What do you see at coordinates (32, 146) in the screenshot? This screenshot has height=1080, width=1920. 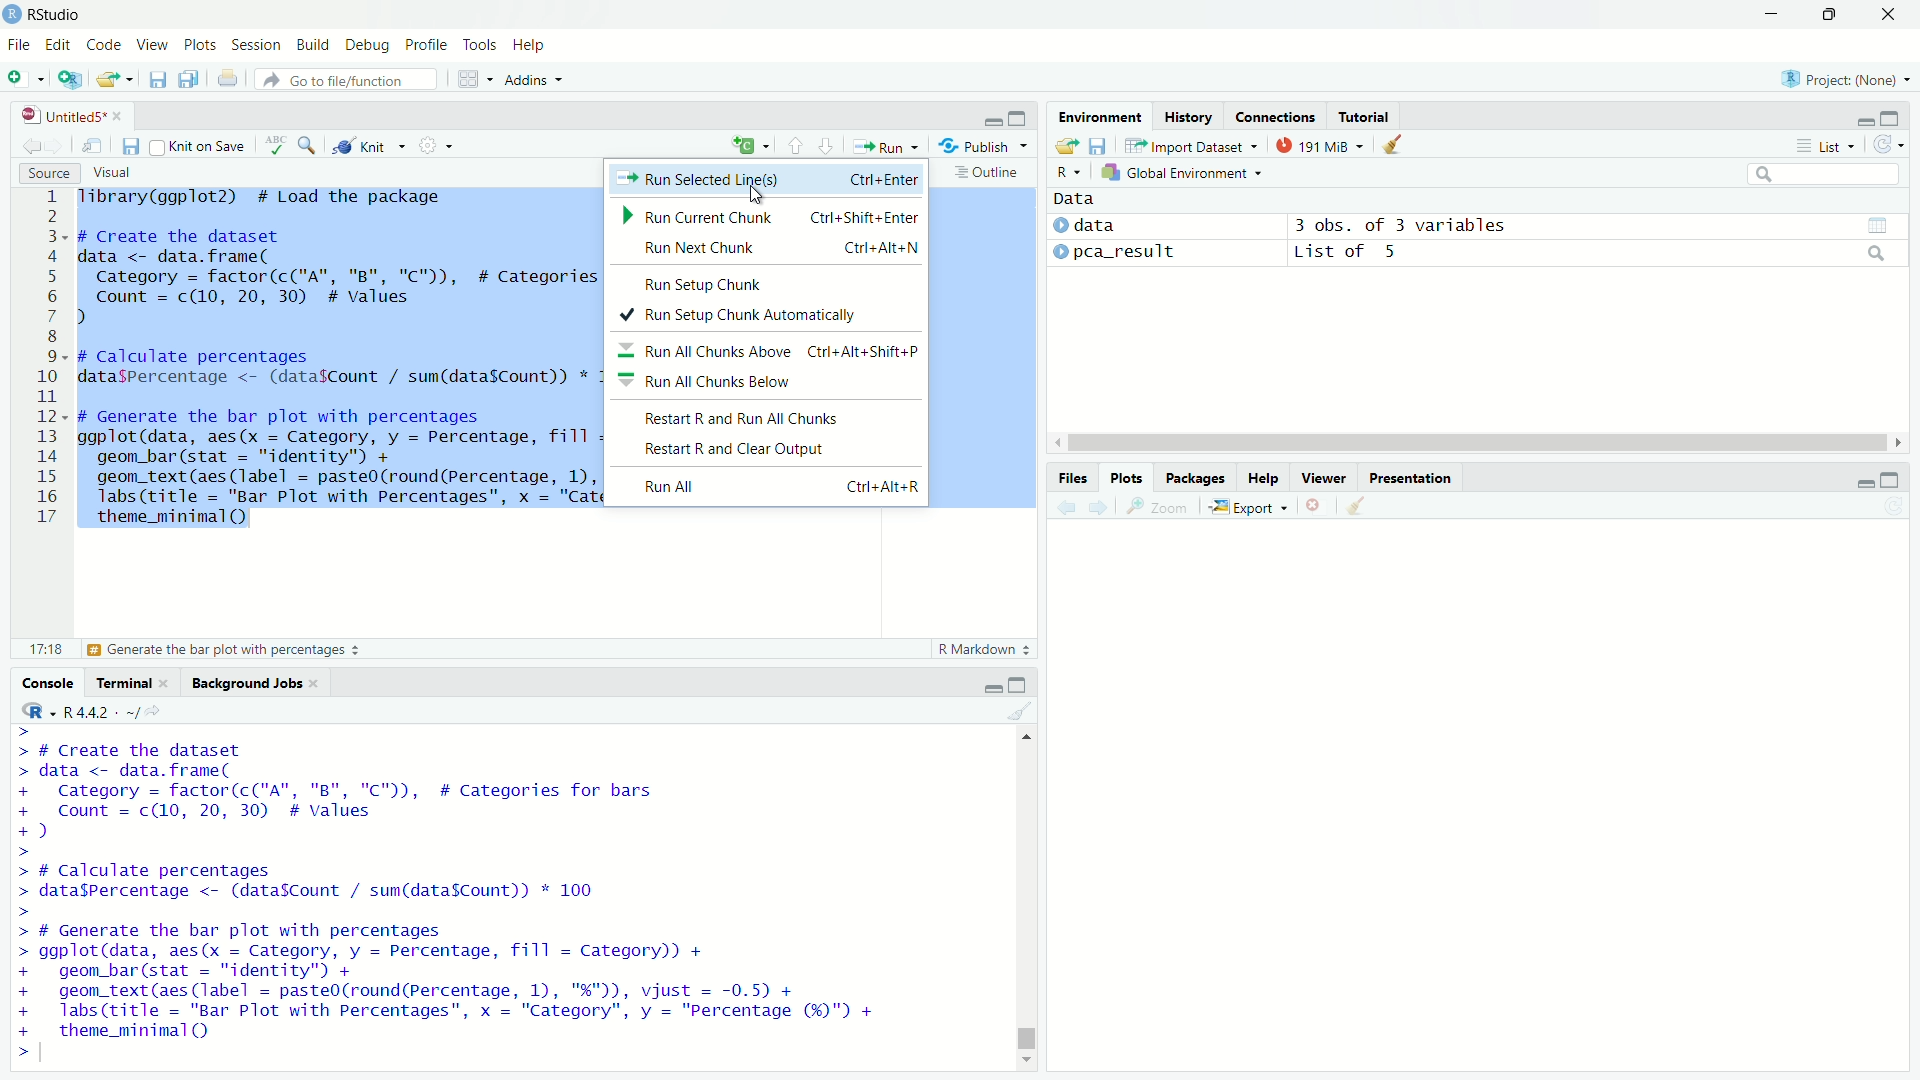 I see `go back` at bounding box center [32, 146].